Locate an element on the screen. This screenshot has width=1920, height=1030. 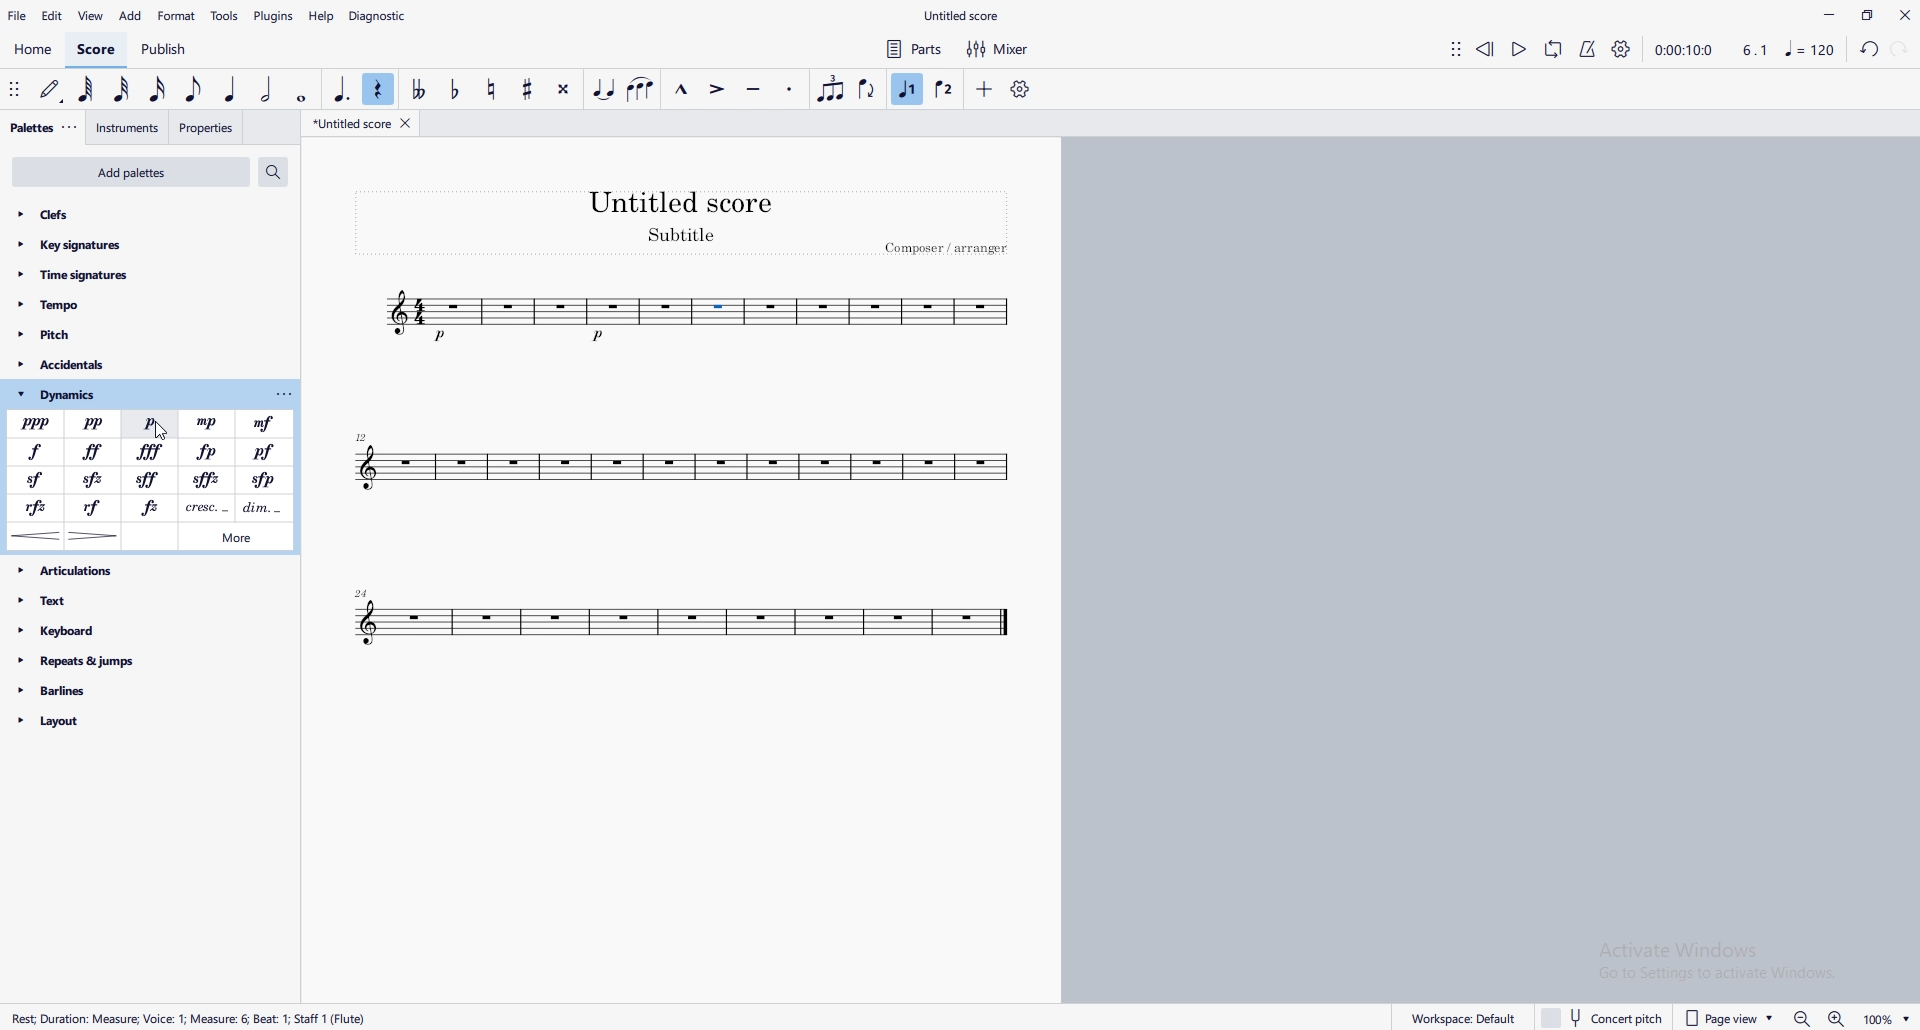
decrescendo hairpin is located at coordinates (94, 537).